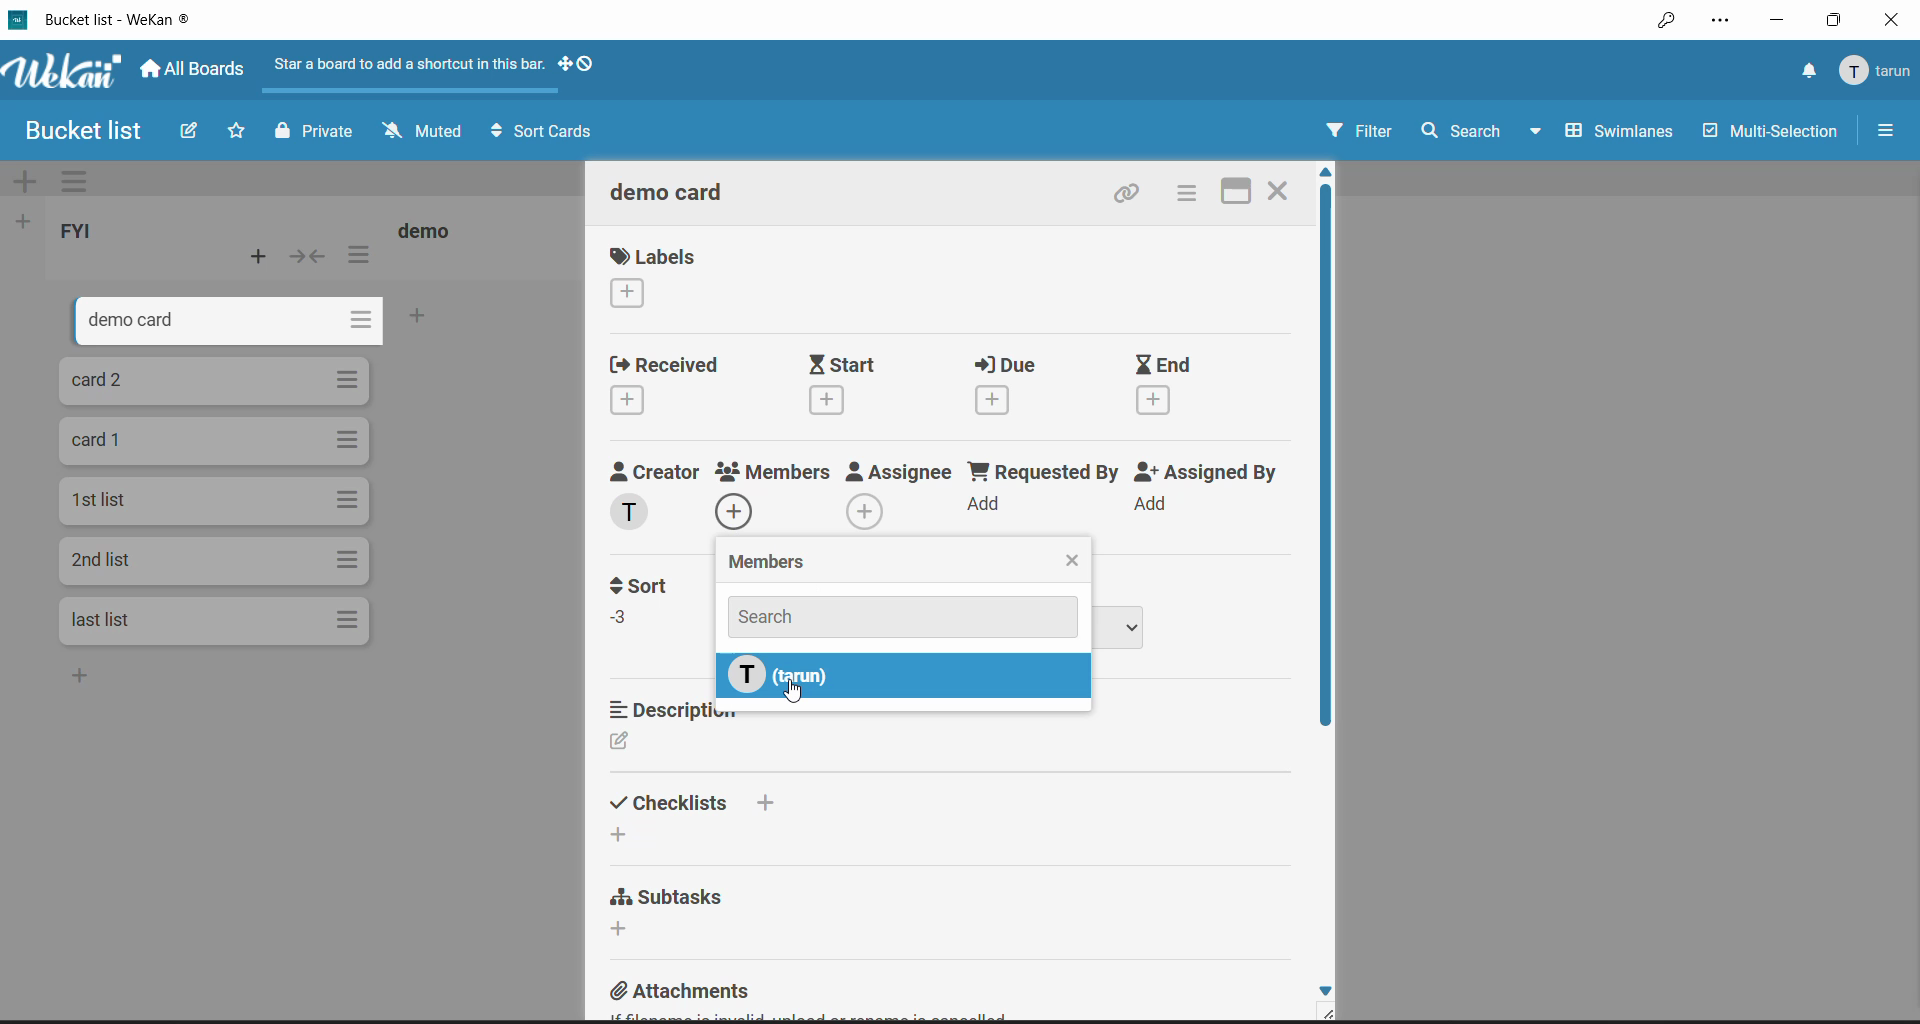  I want to click on add, so click(986, 502).